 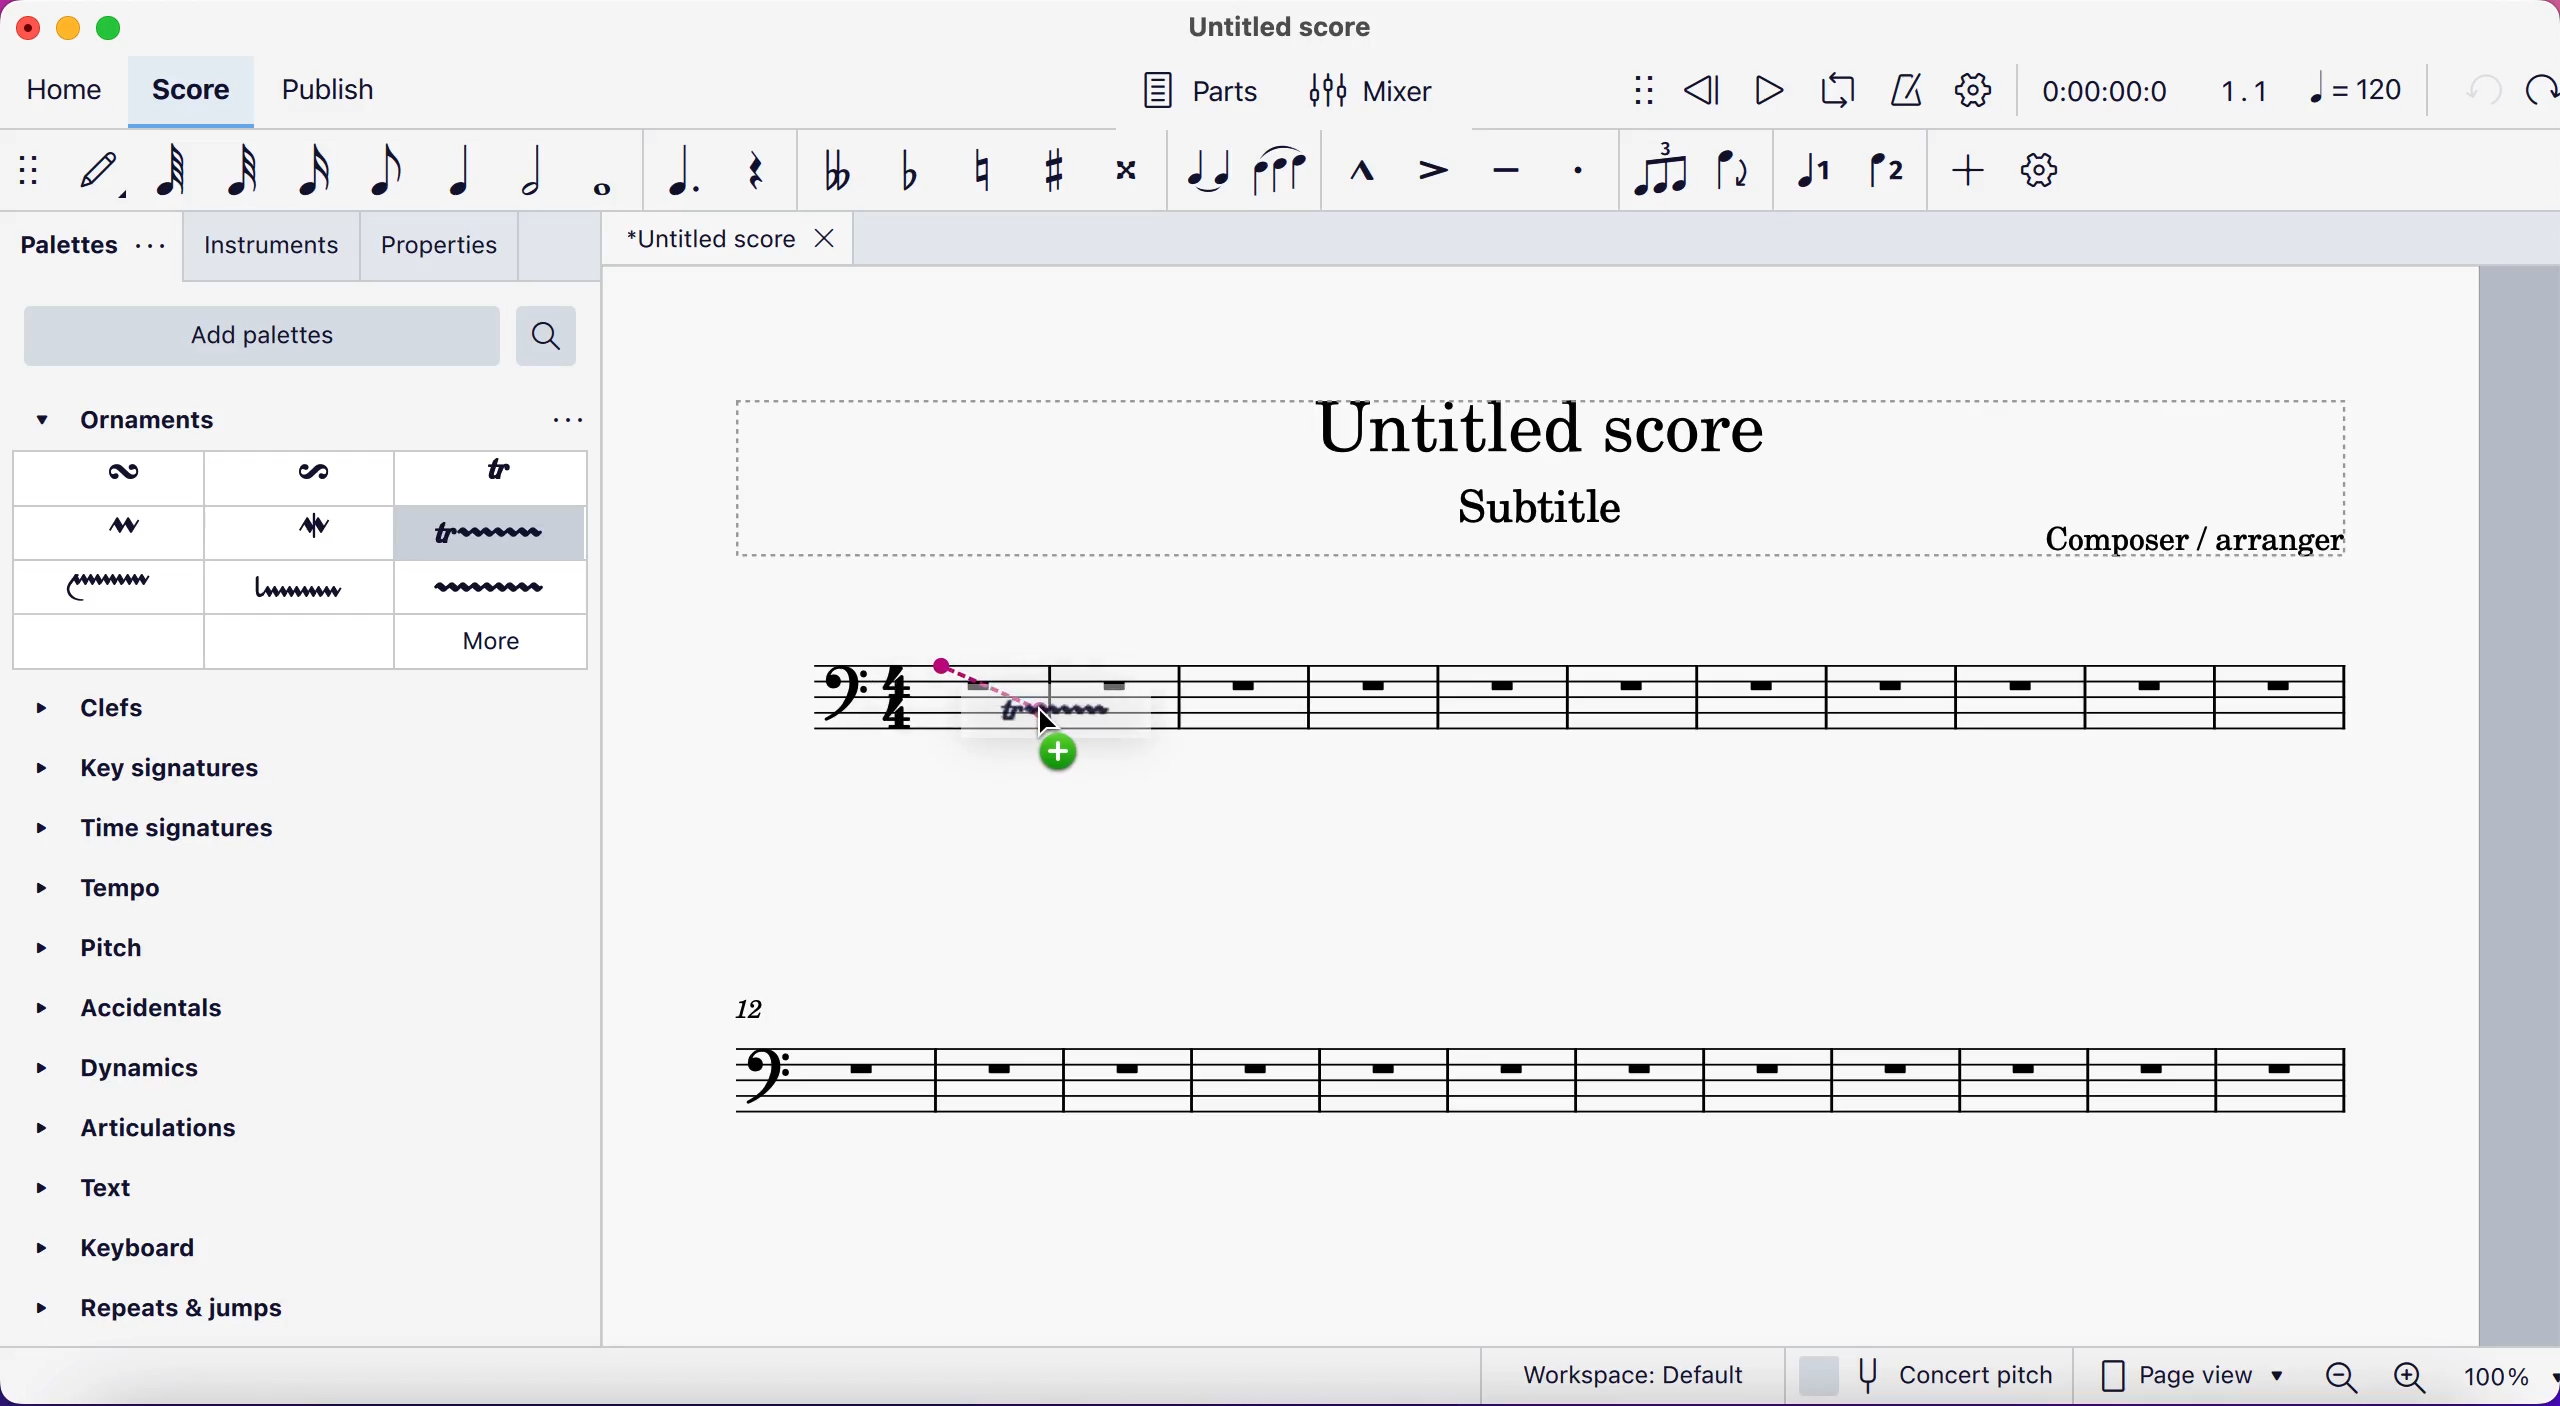 What do you see at coordinates (70, 93) in the screenshot?
I see `home` at bounding box center [70, 93].